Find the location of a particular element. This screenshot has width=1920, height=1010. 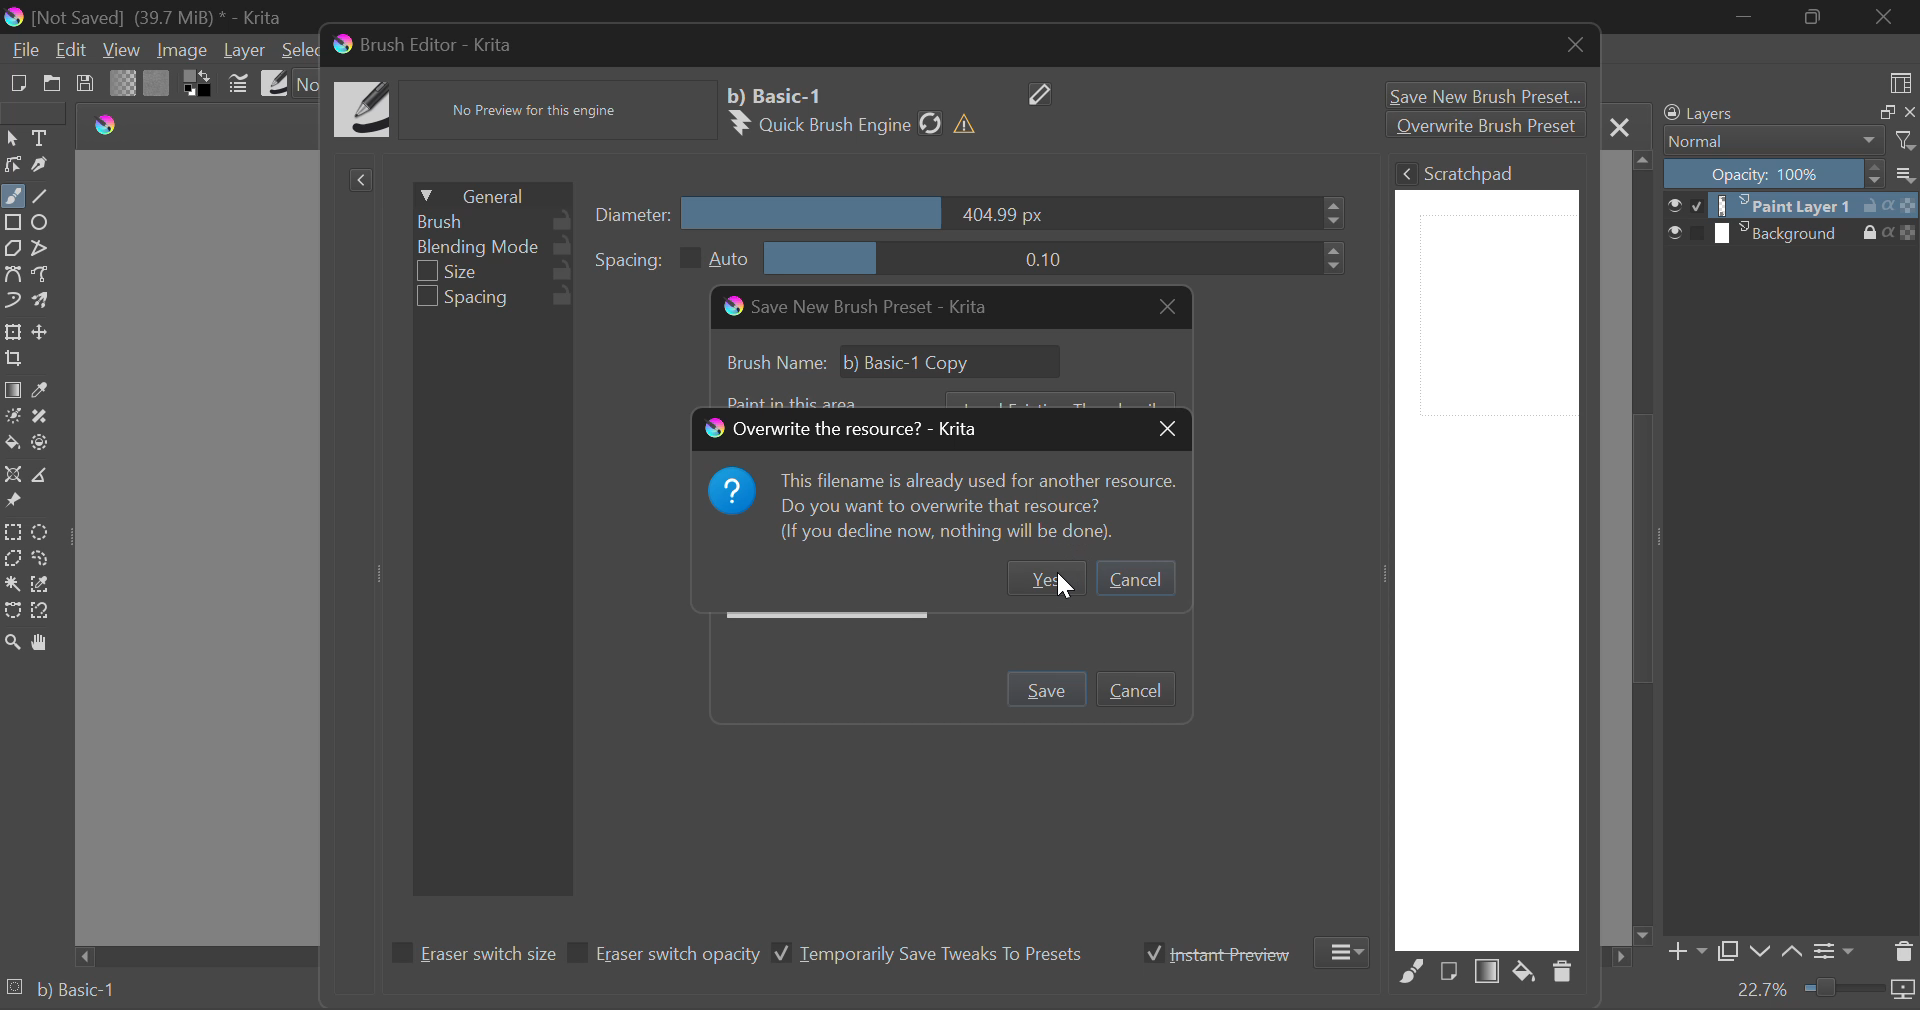

Reference Images is located at coordinates (13, 503).